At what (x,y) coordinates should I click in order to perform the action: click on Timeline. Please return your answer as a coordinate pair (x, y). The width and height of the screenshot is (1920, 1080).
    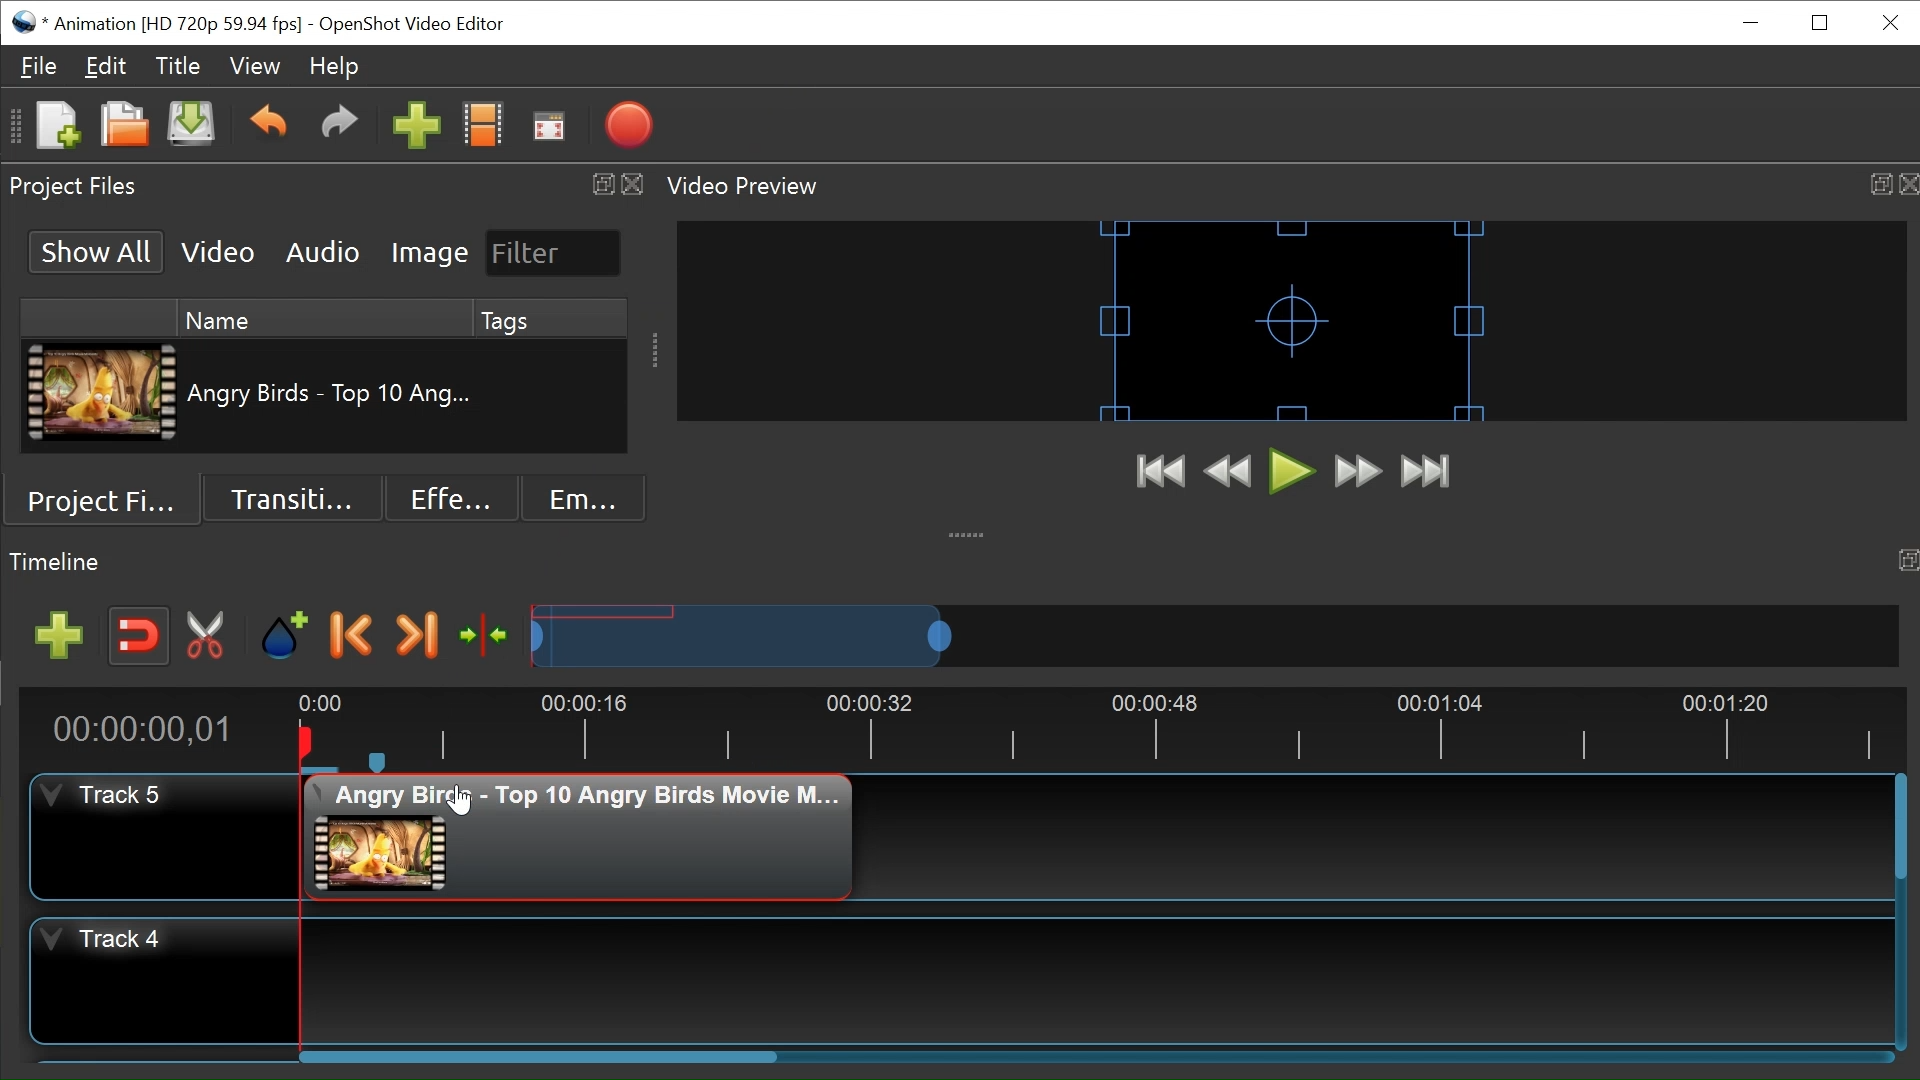
    Looking at the image, I should click on (1099, 729).